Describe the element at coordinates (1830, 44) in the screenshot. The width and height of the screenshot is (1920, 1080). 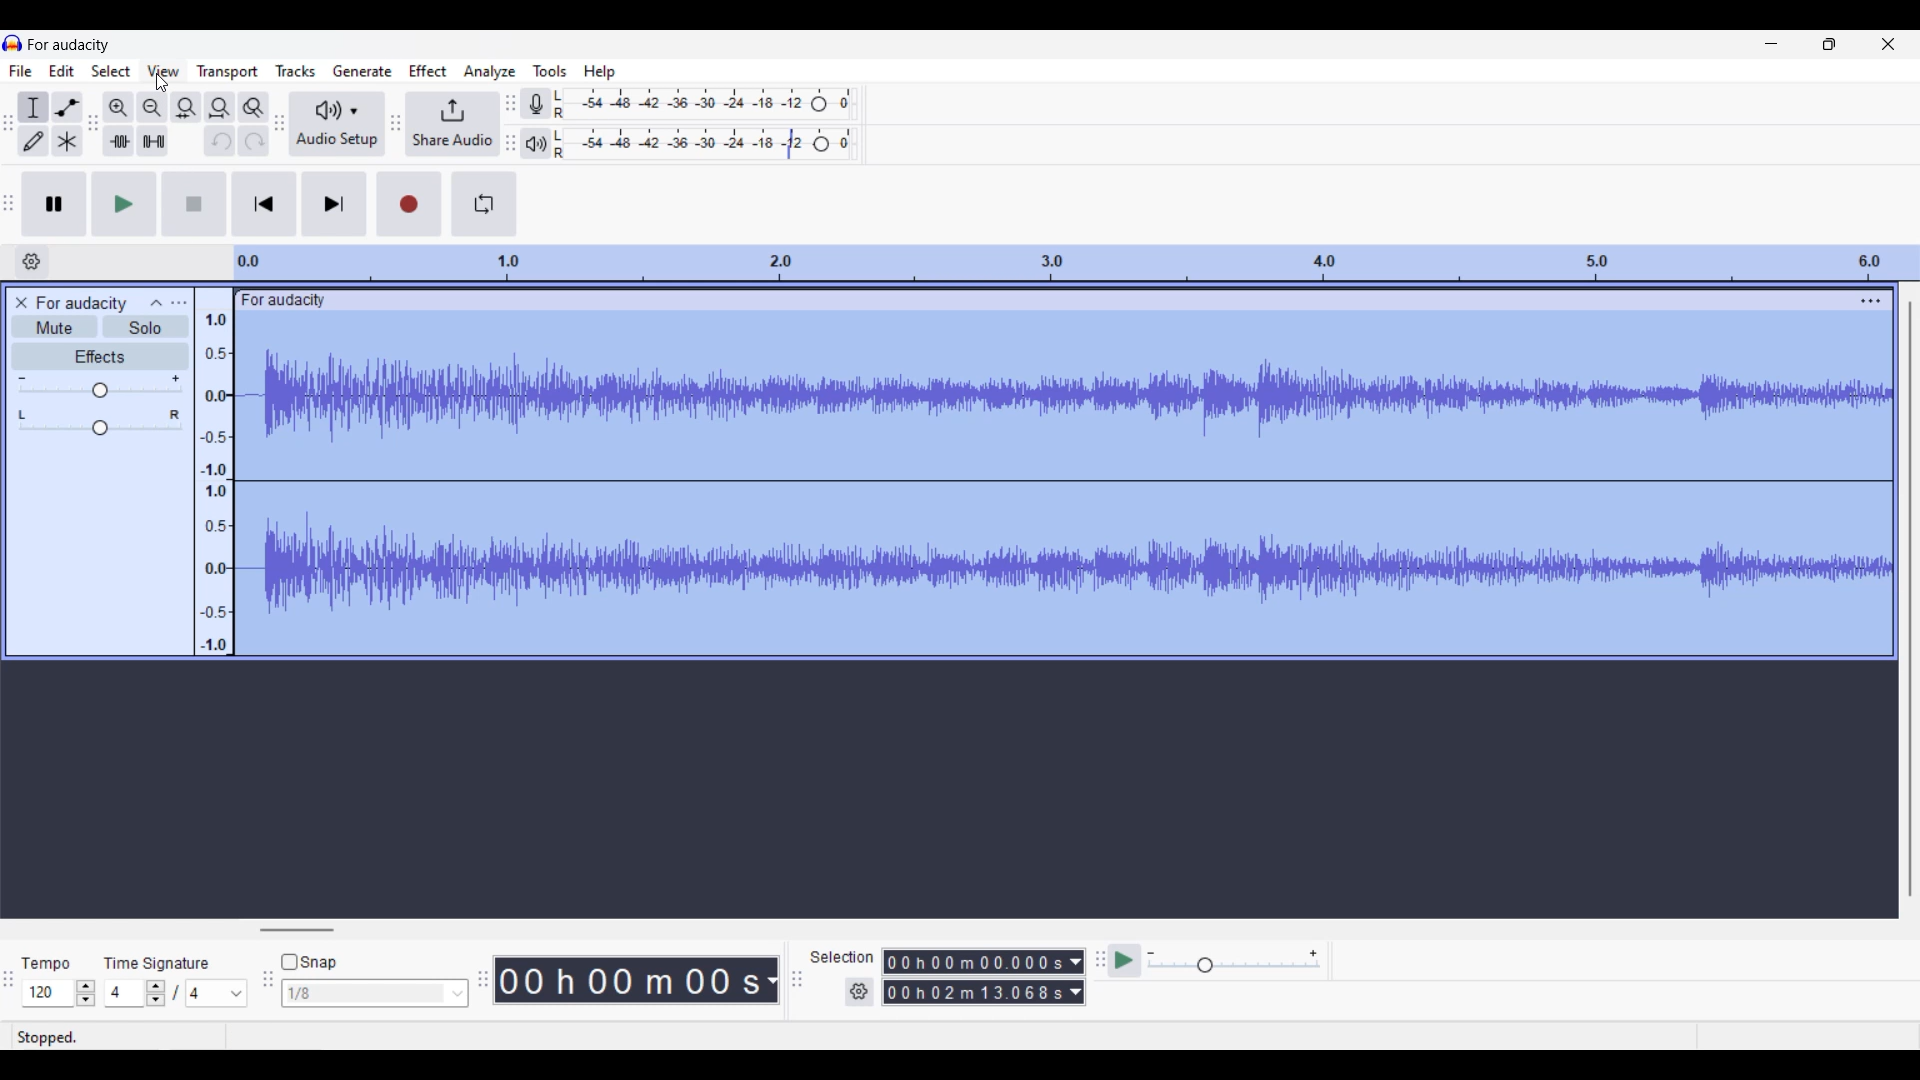
I see `Show in smaller tab` at that location.